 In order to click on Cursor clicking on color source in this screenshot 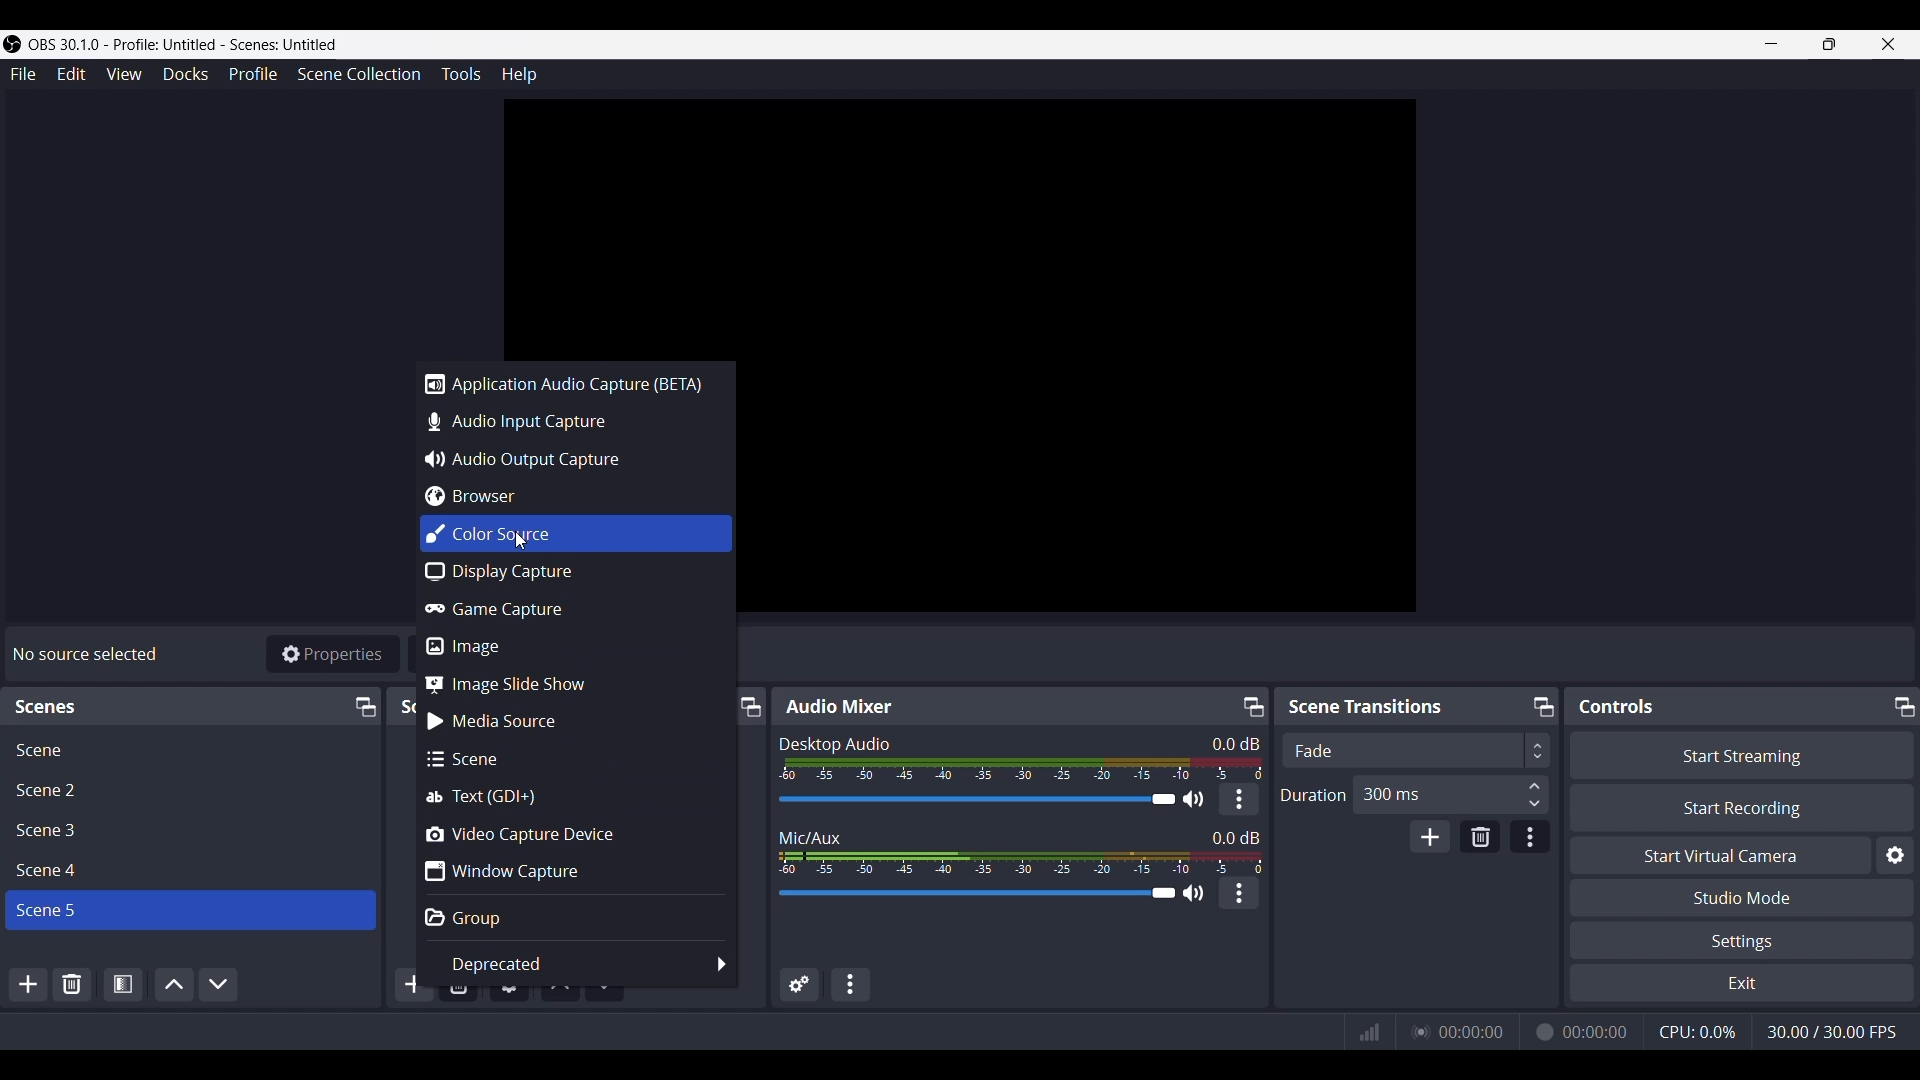, I will do `click(519, 539)`.